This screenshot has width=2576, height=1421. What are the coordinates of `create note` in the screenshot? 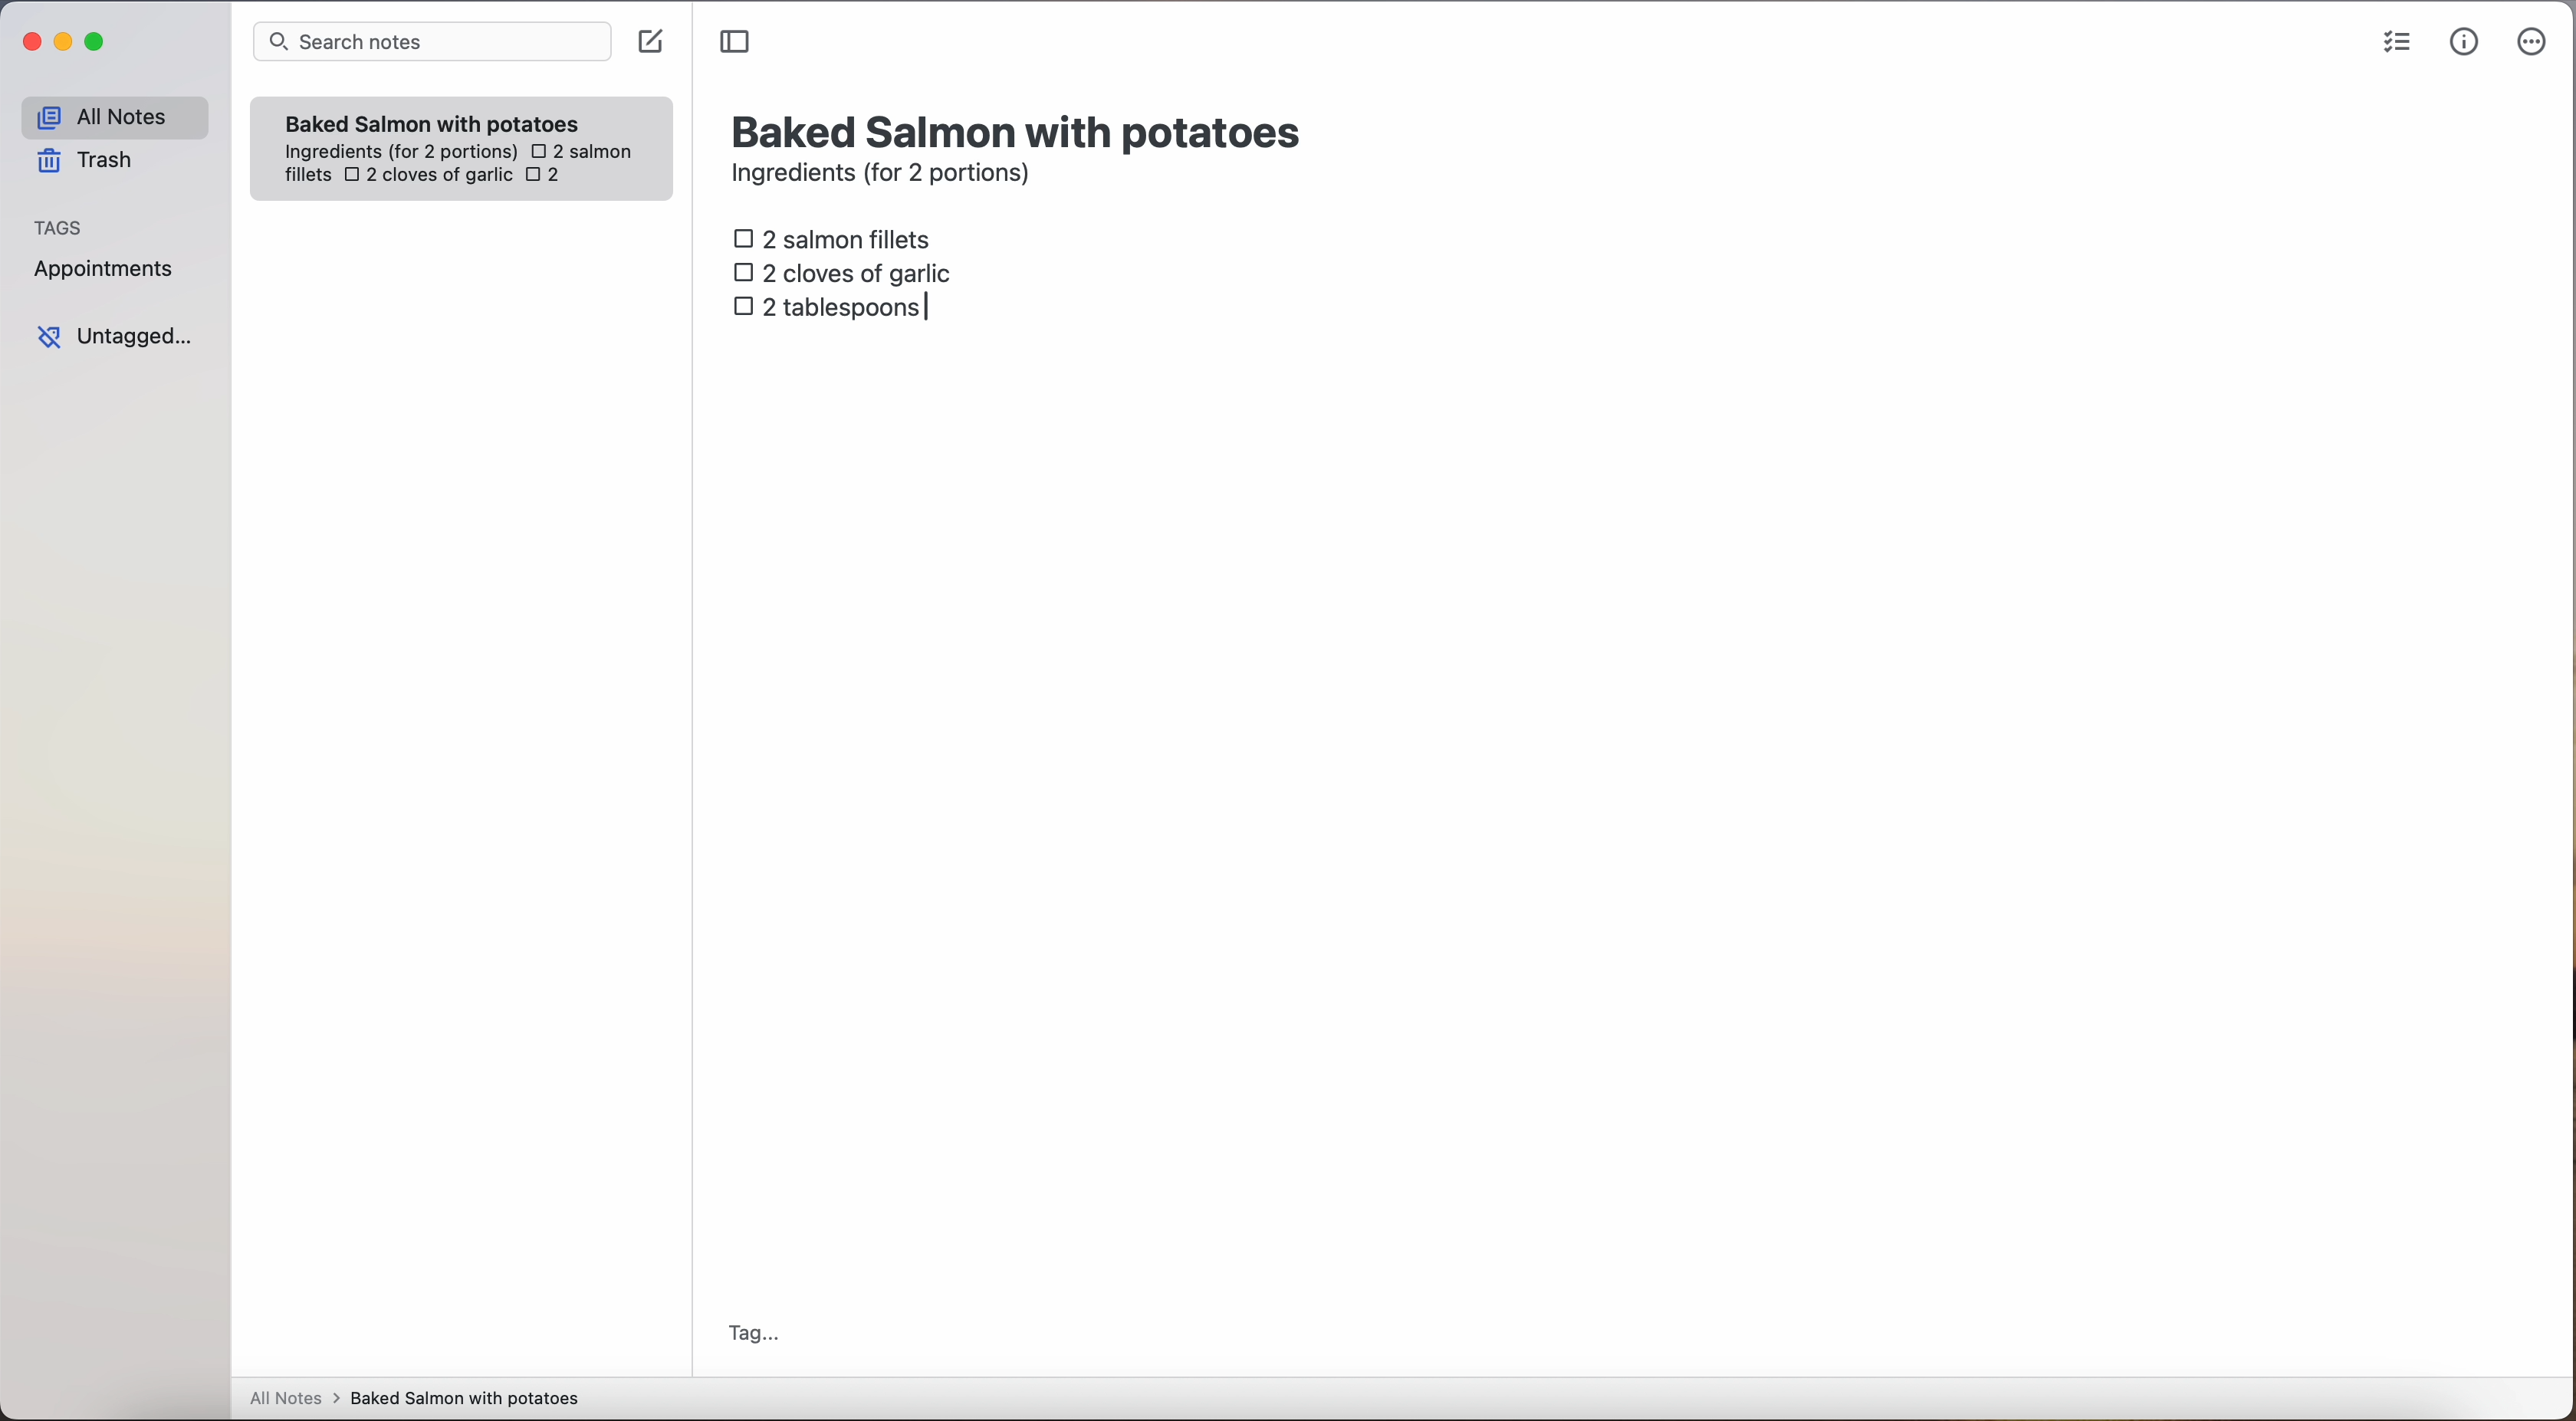 It's located at (649, 42).